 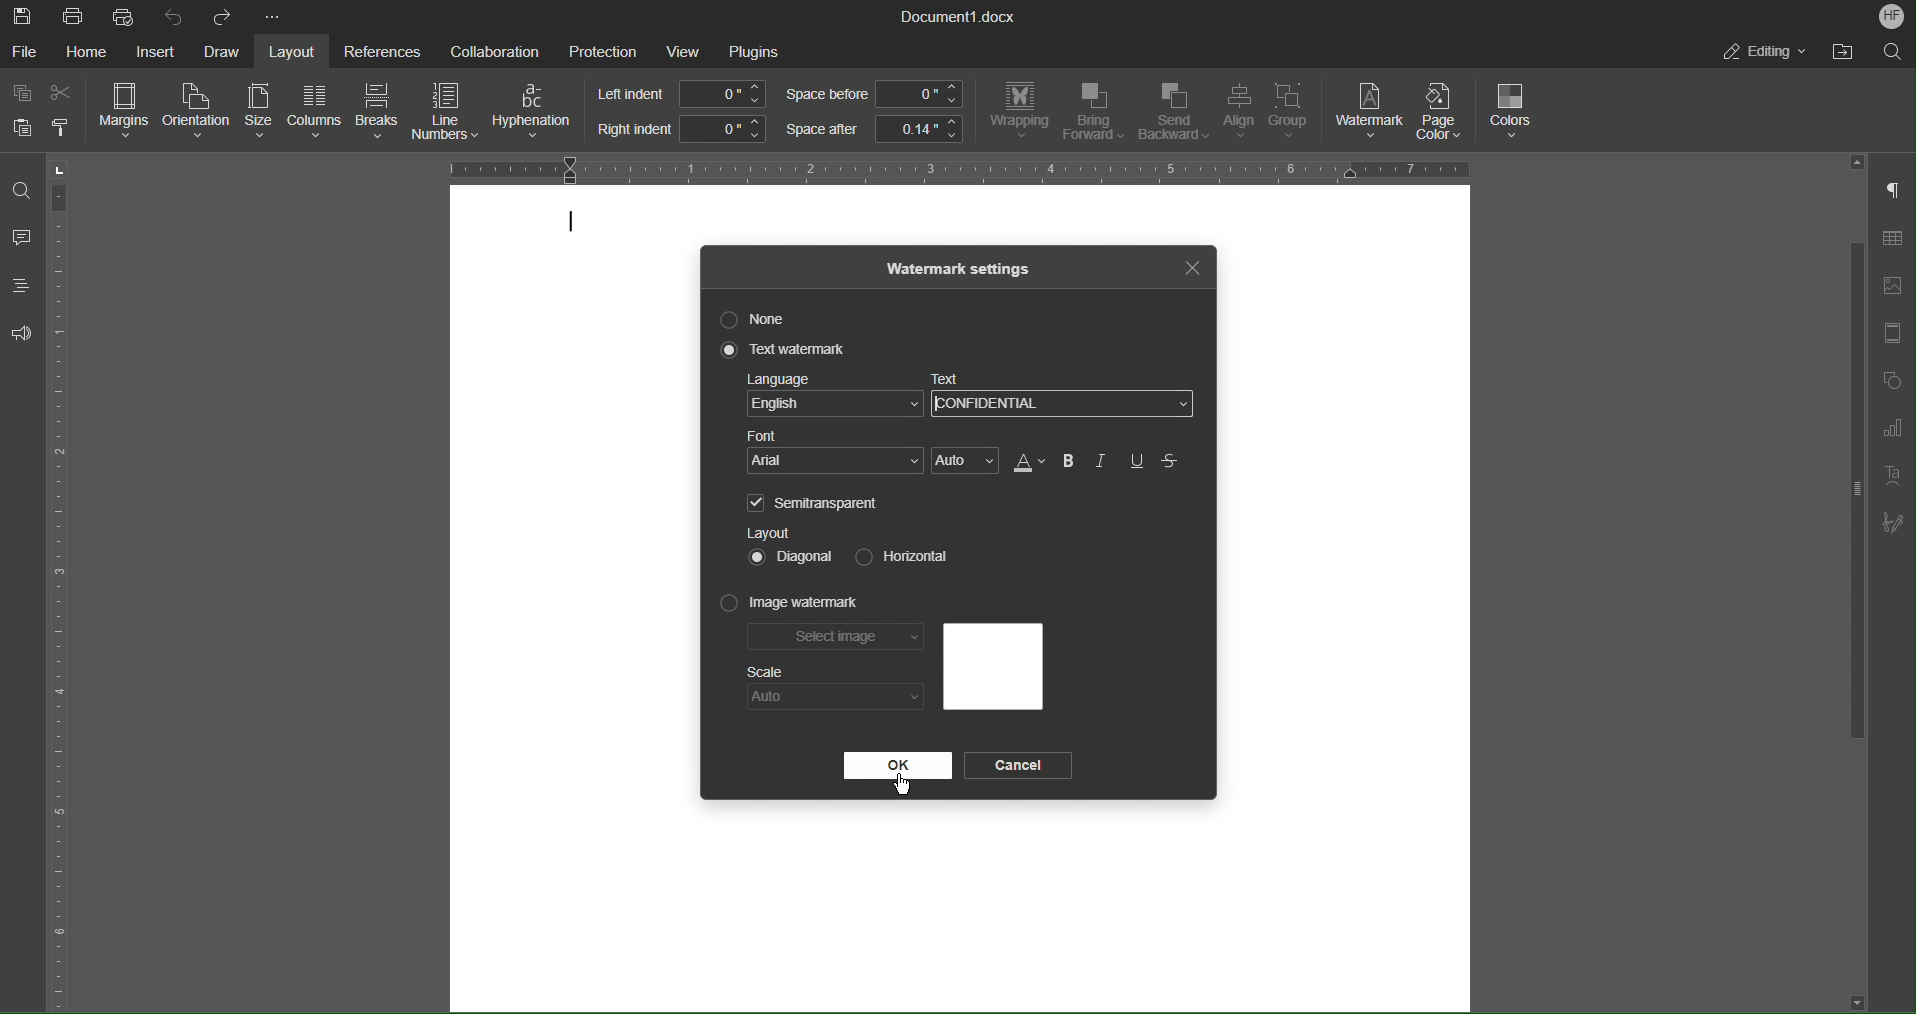 I want to click on Redo, so click(x=221, y=17).